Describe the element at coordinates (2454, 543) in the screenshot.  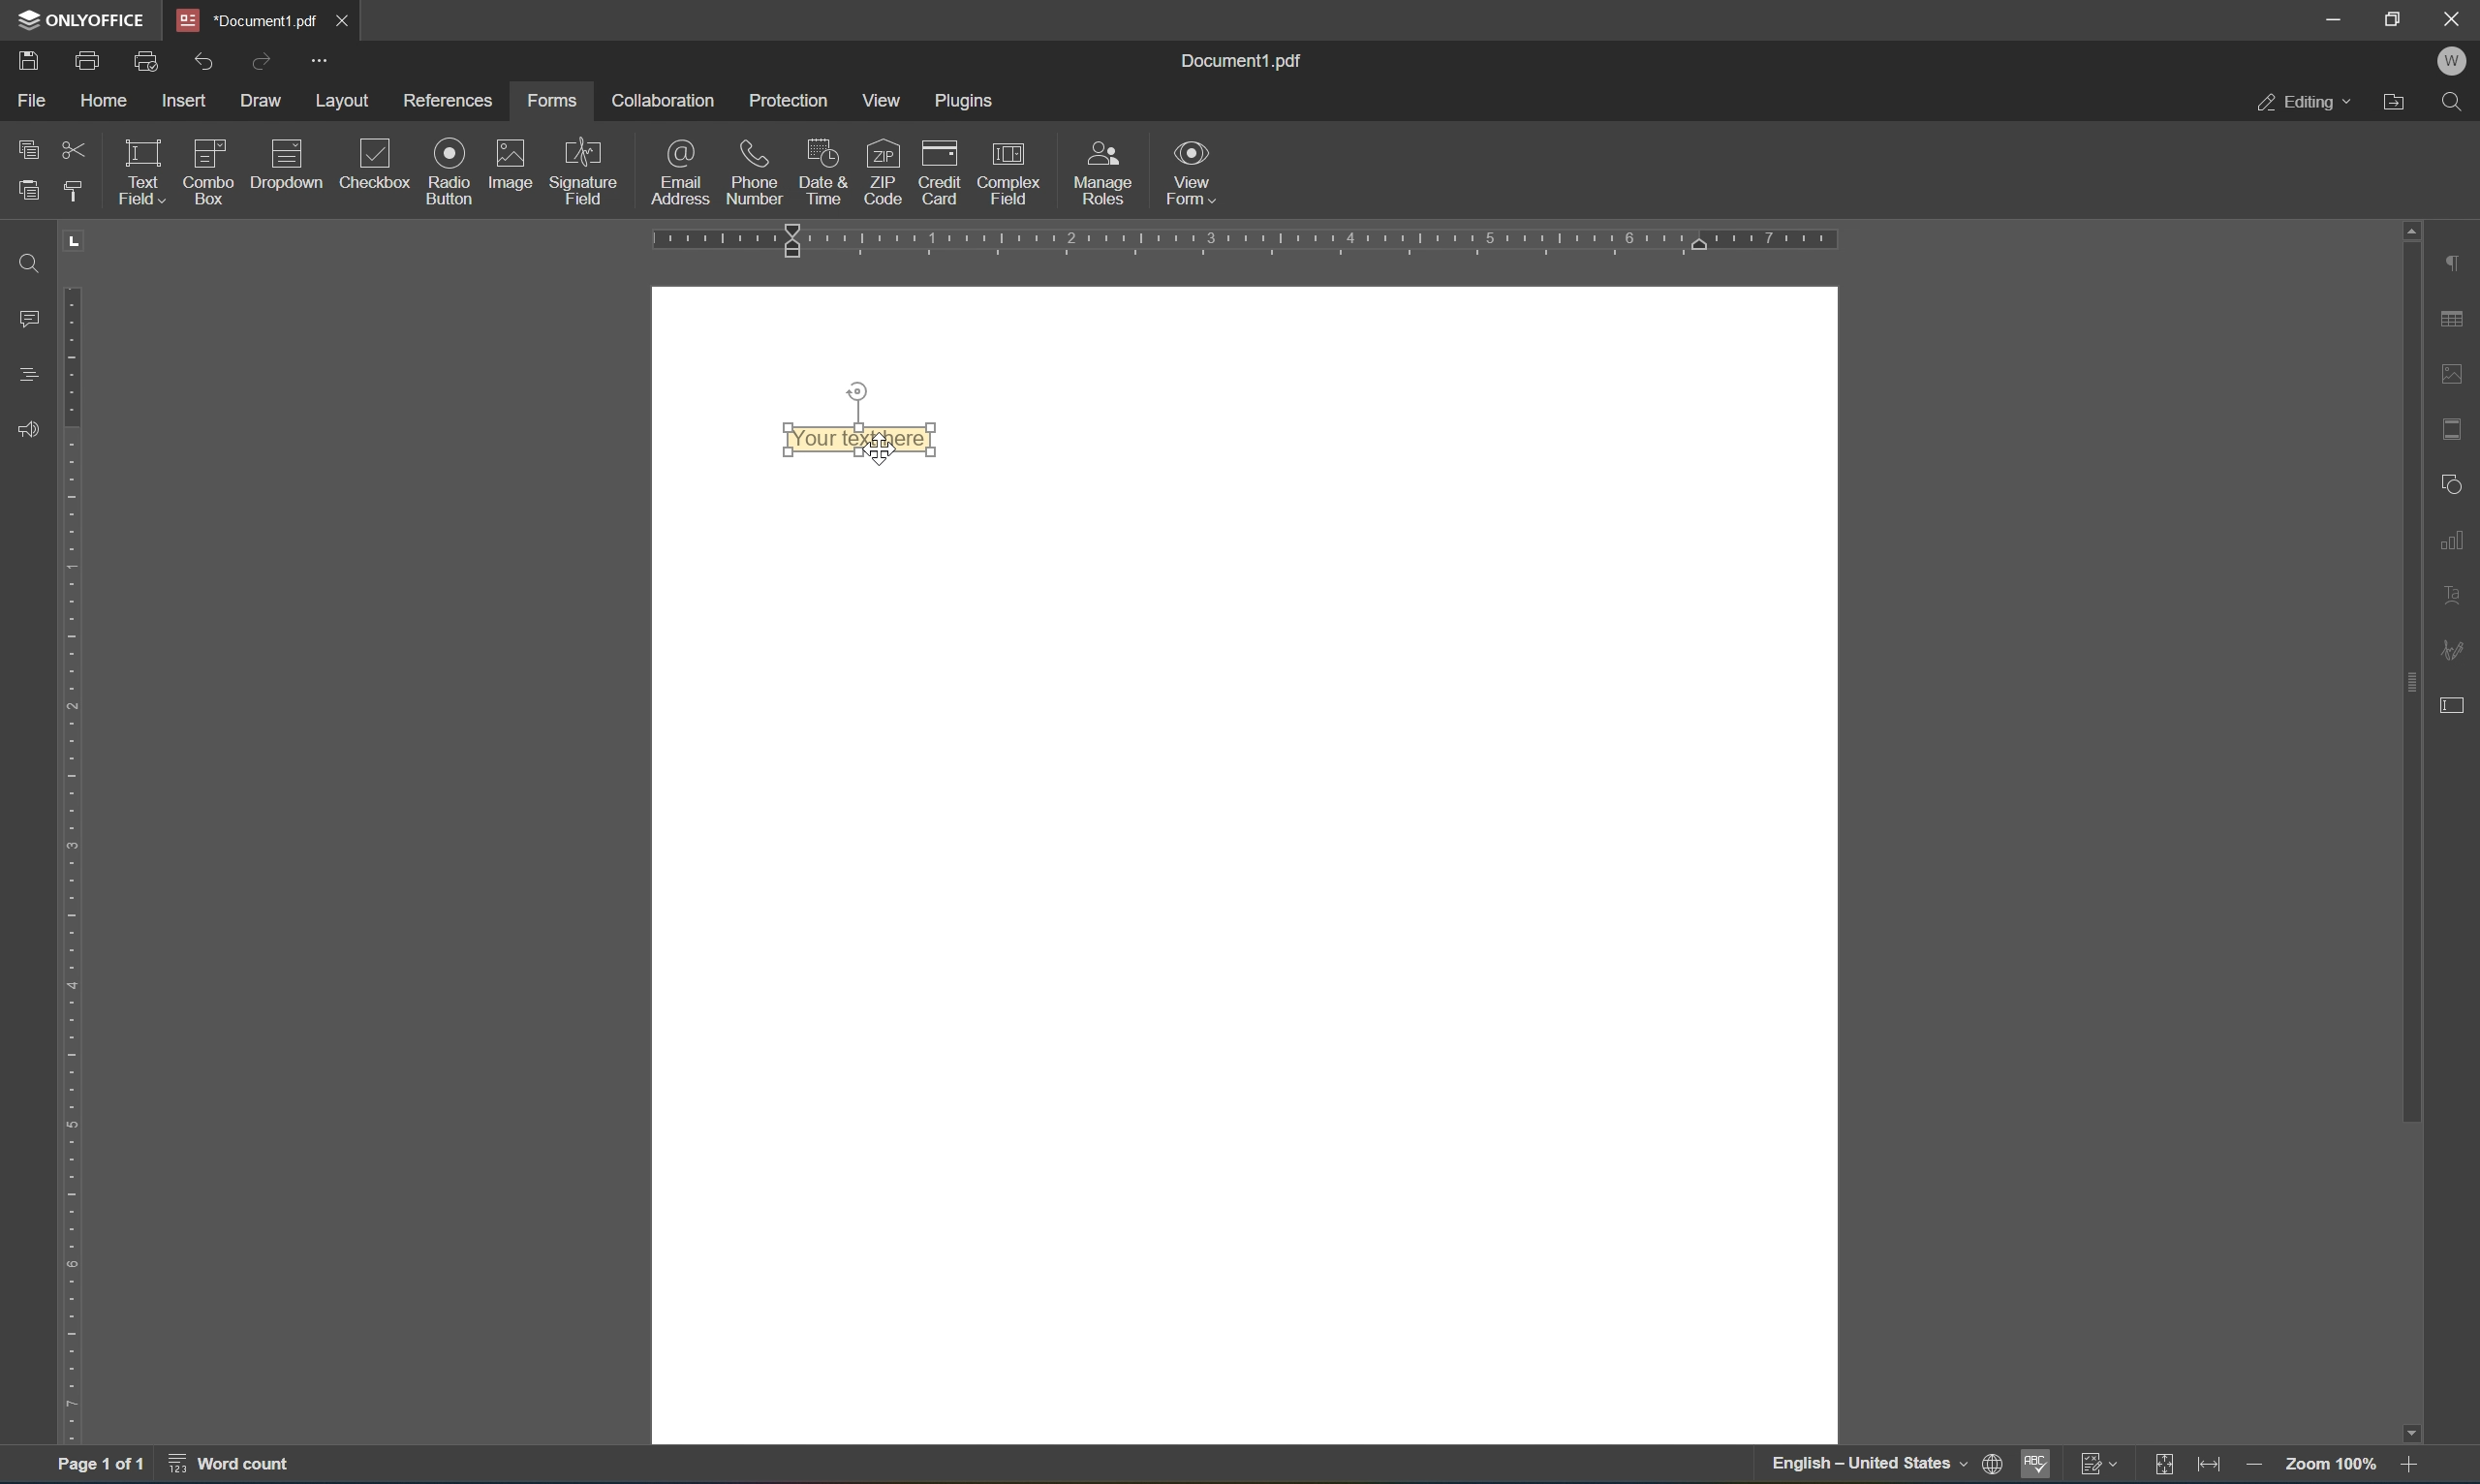
I see `chart settings` at that location.